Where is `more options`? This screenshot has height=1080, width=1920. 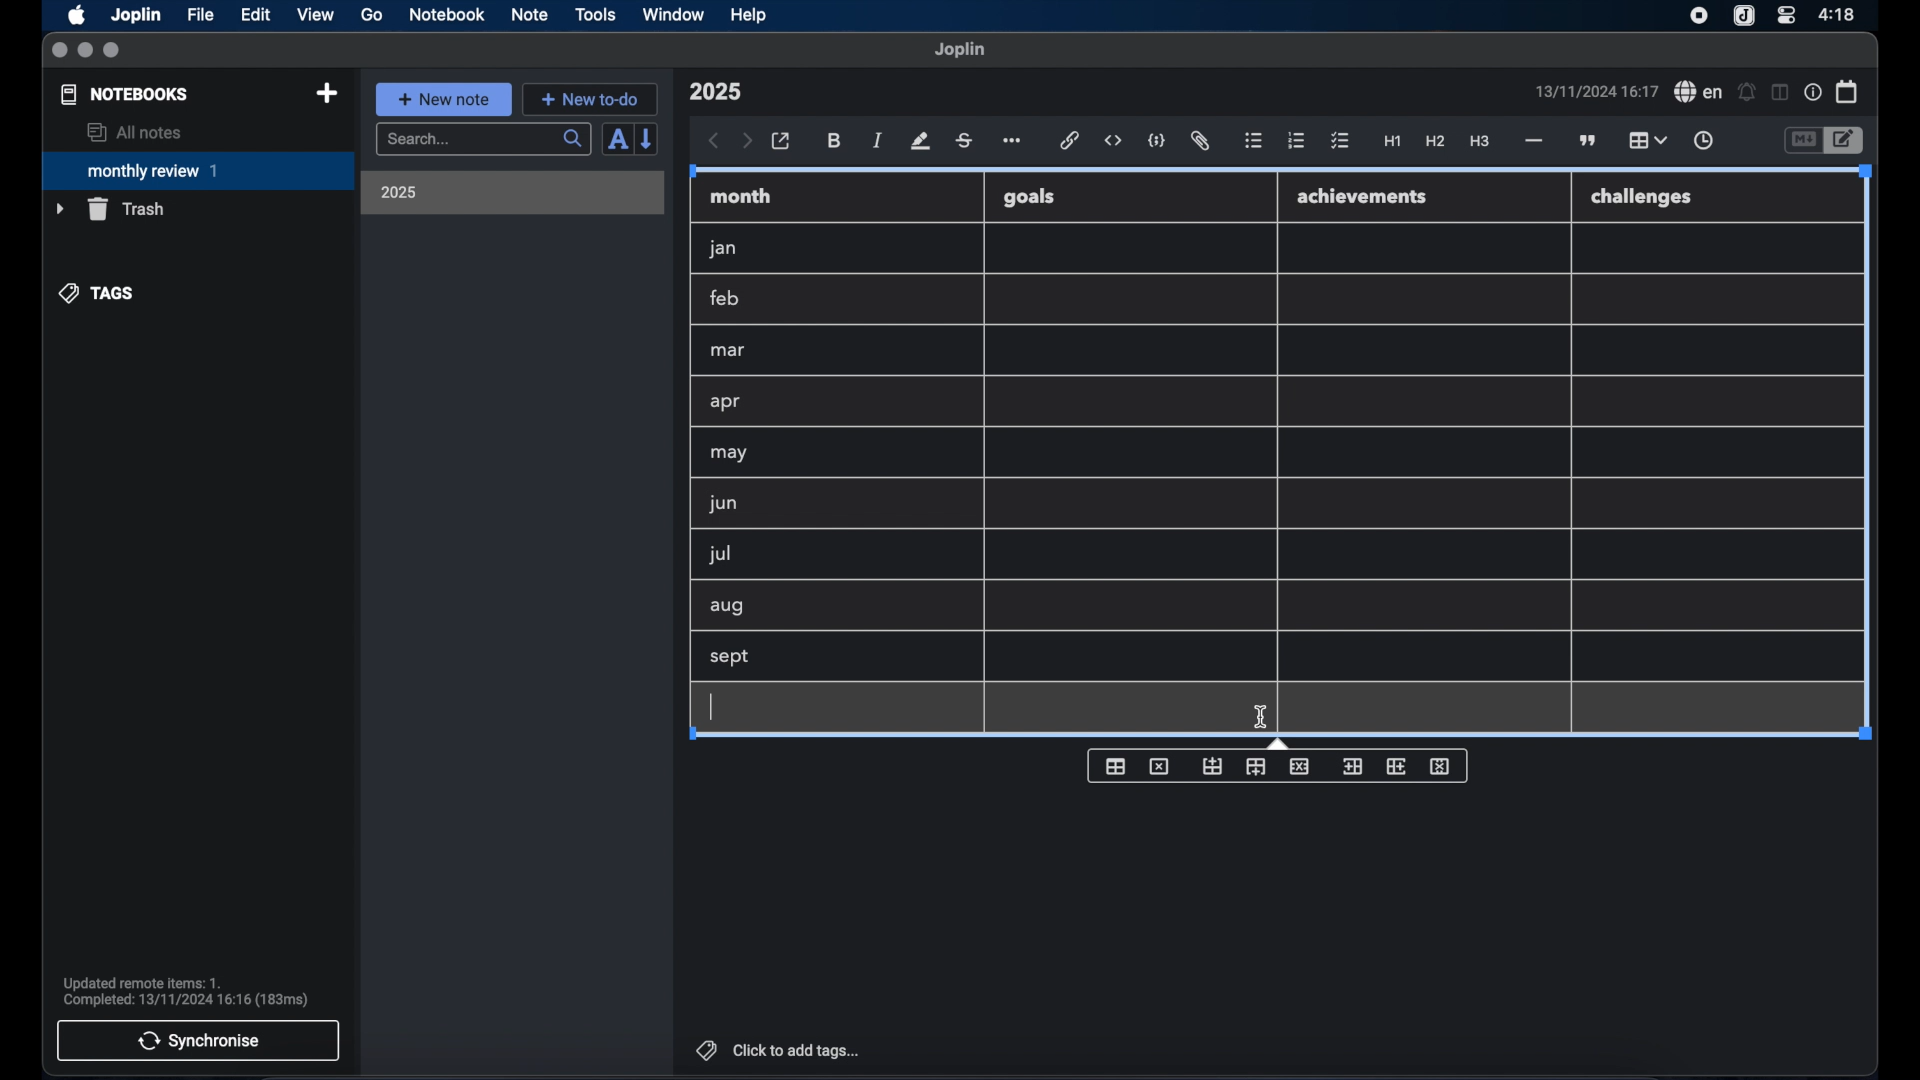
more options is located at coordinates (1014, 142).